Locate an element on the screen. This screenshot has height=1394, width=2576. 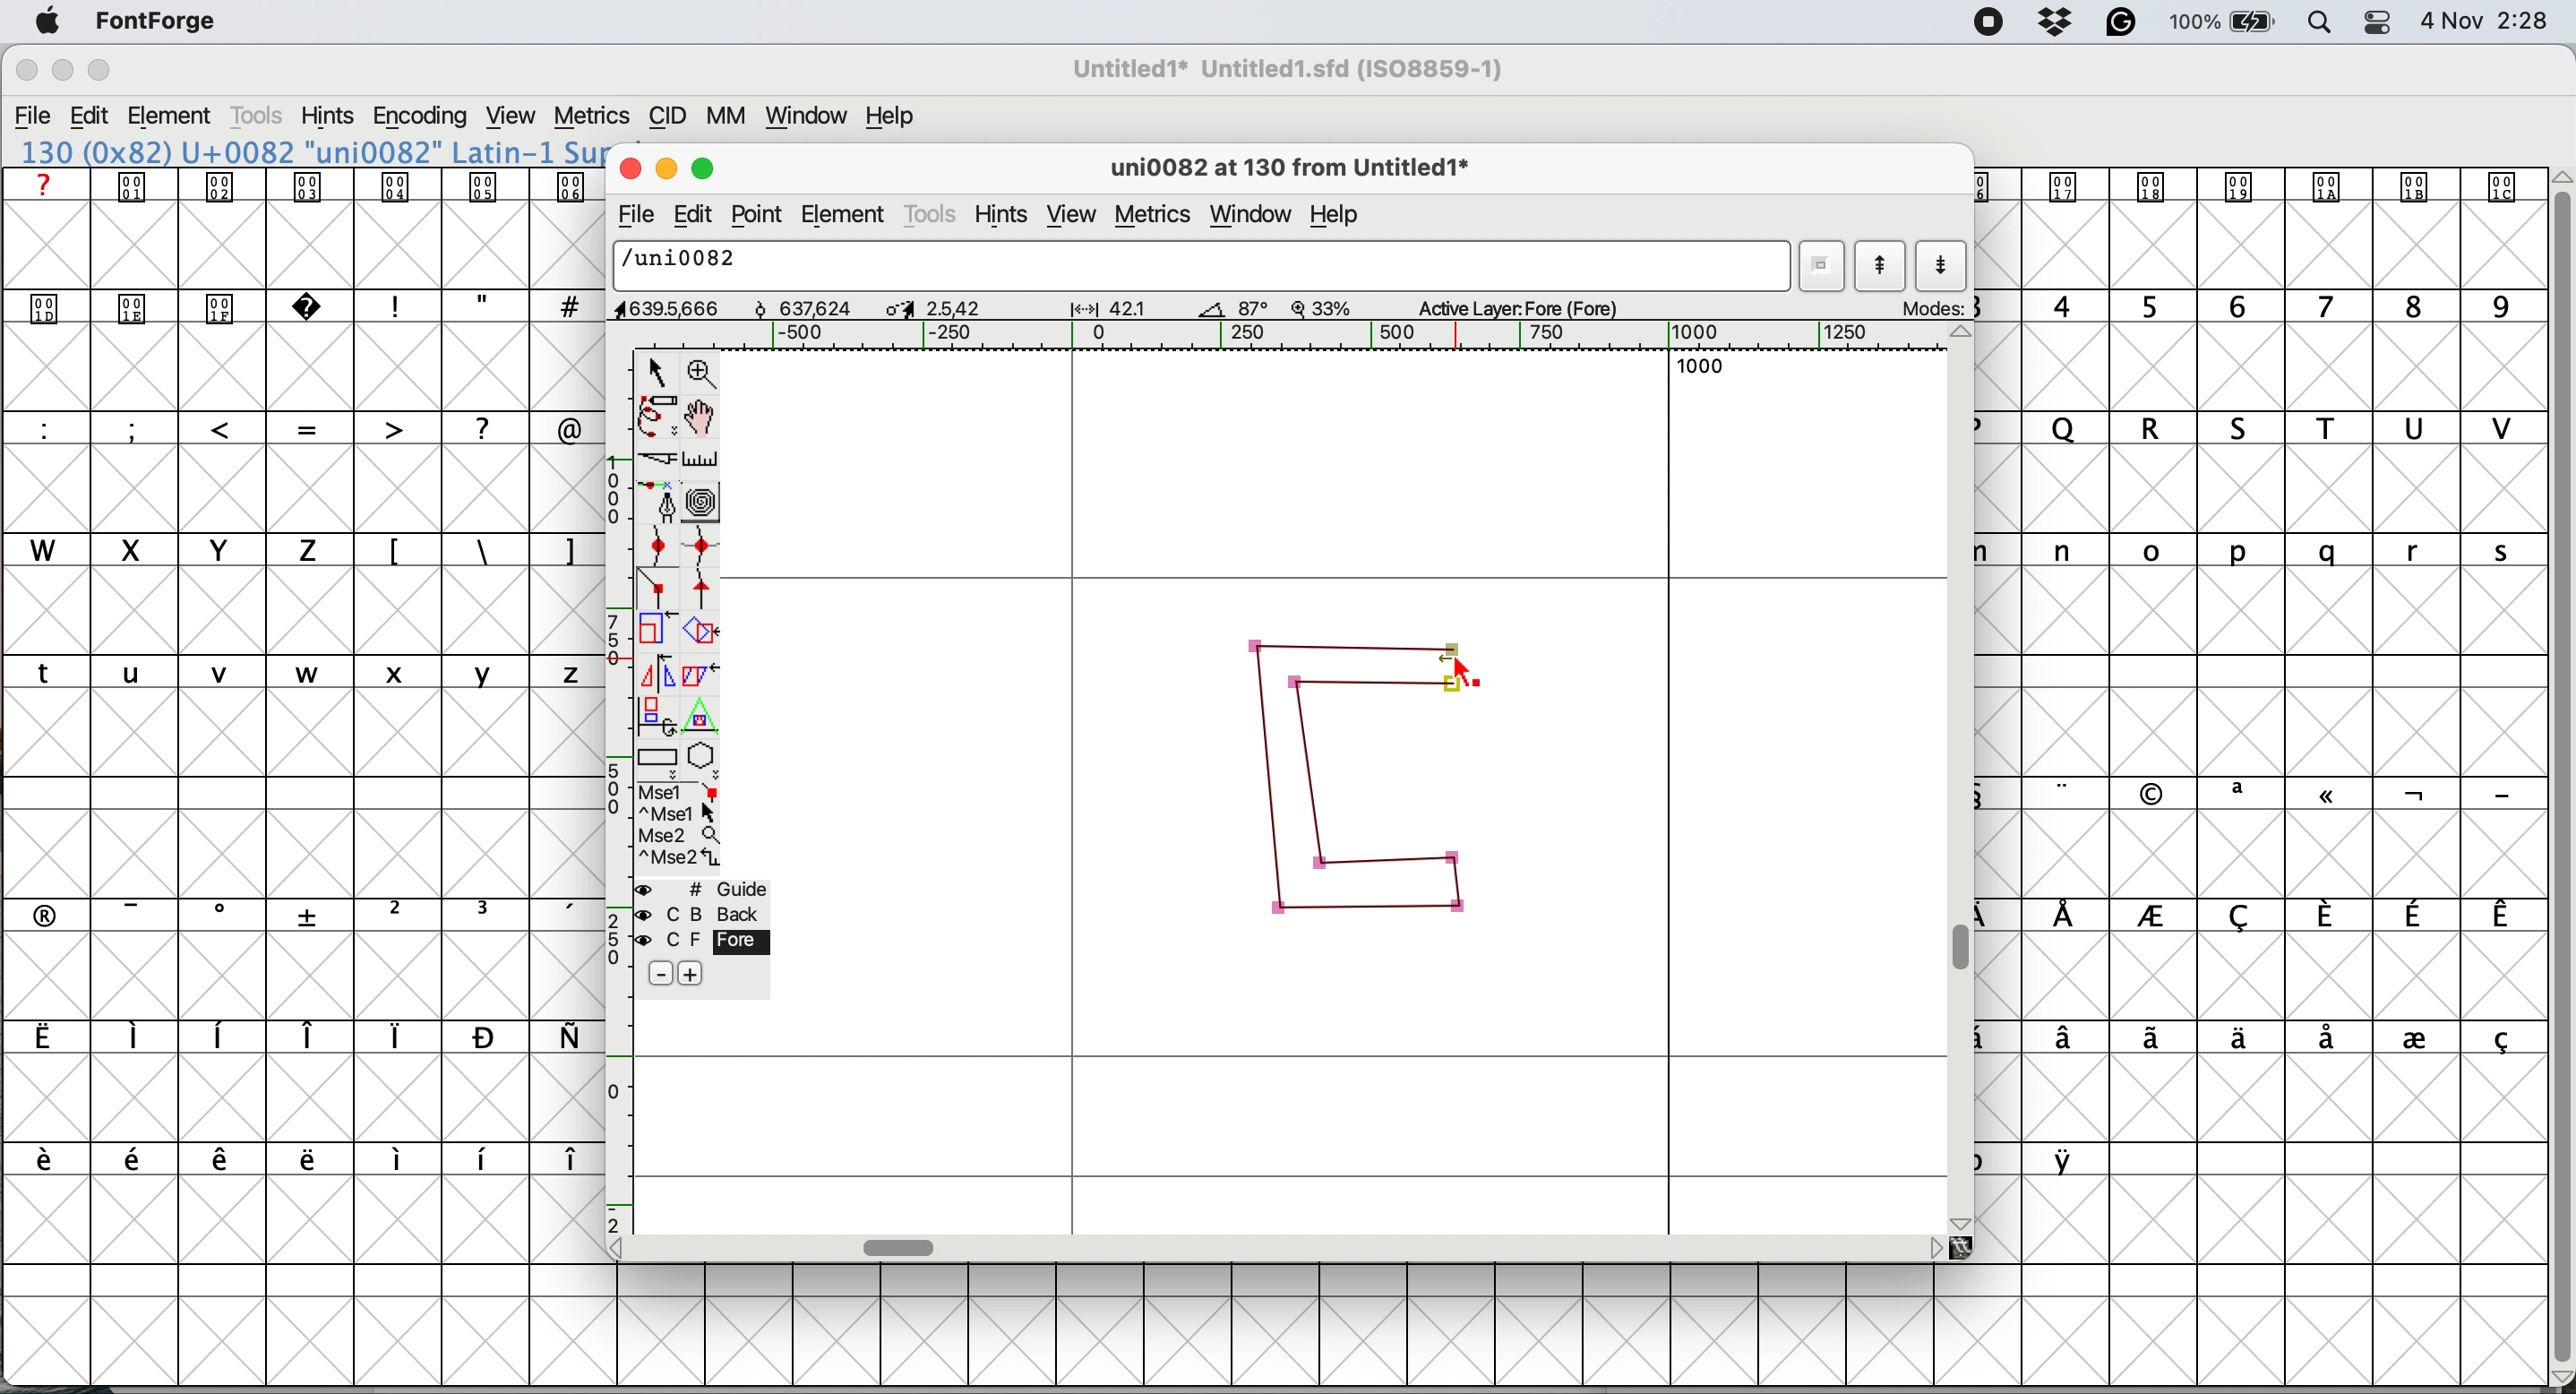
measure distance between two points is located at coordinates (702, 463).